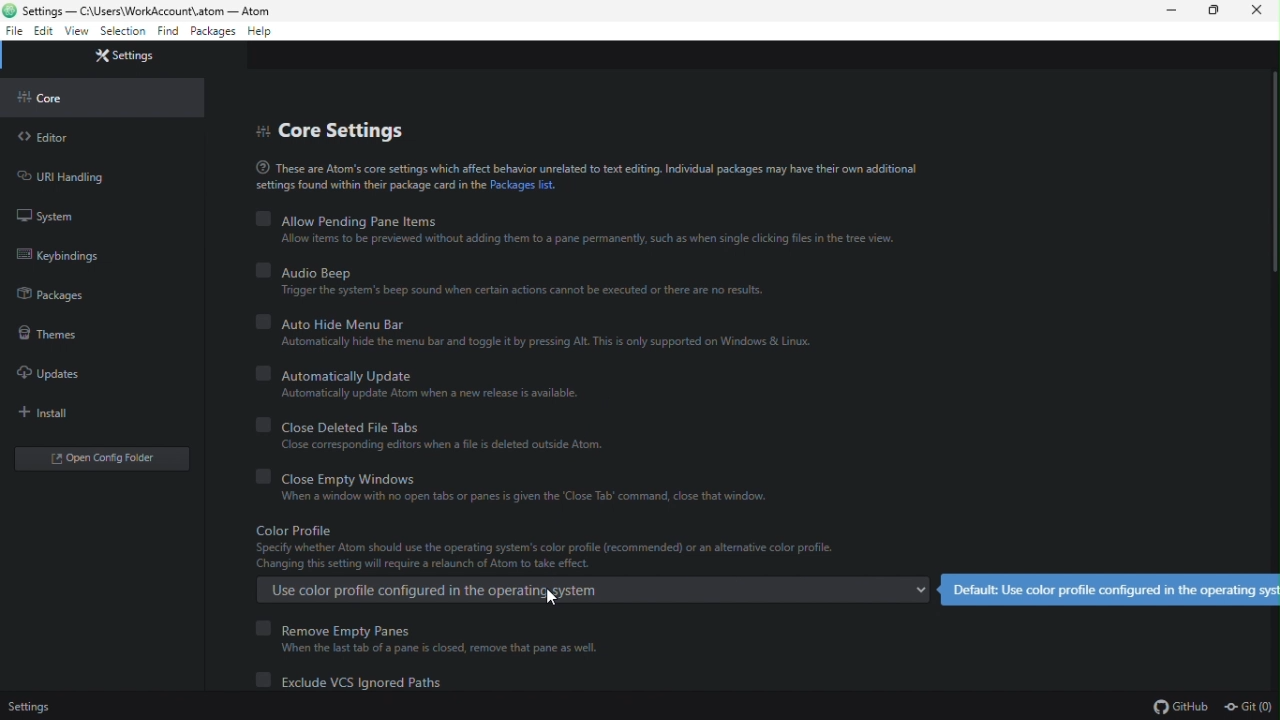 Image resolution: width=1280 pixels, height=720 pixels. I want to click on allow pending pane items, so click(575, 229).